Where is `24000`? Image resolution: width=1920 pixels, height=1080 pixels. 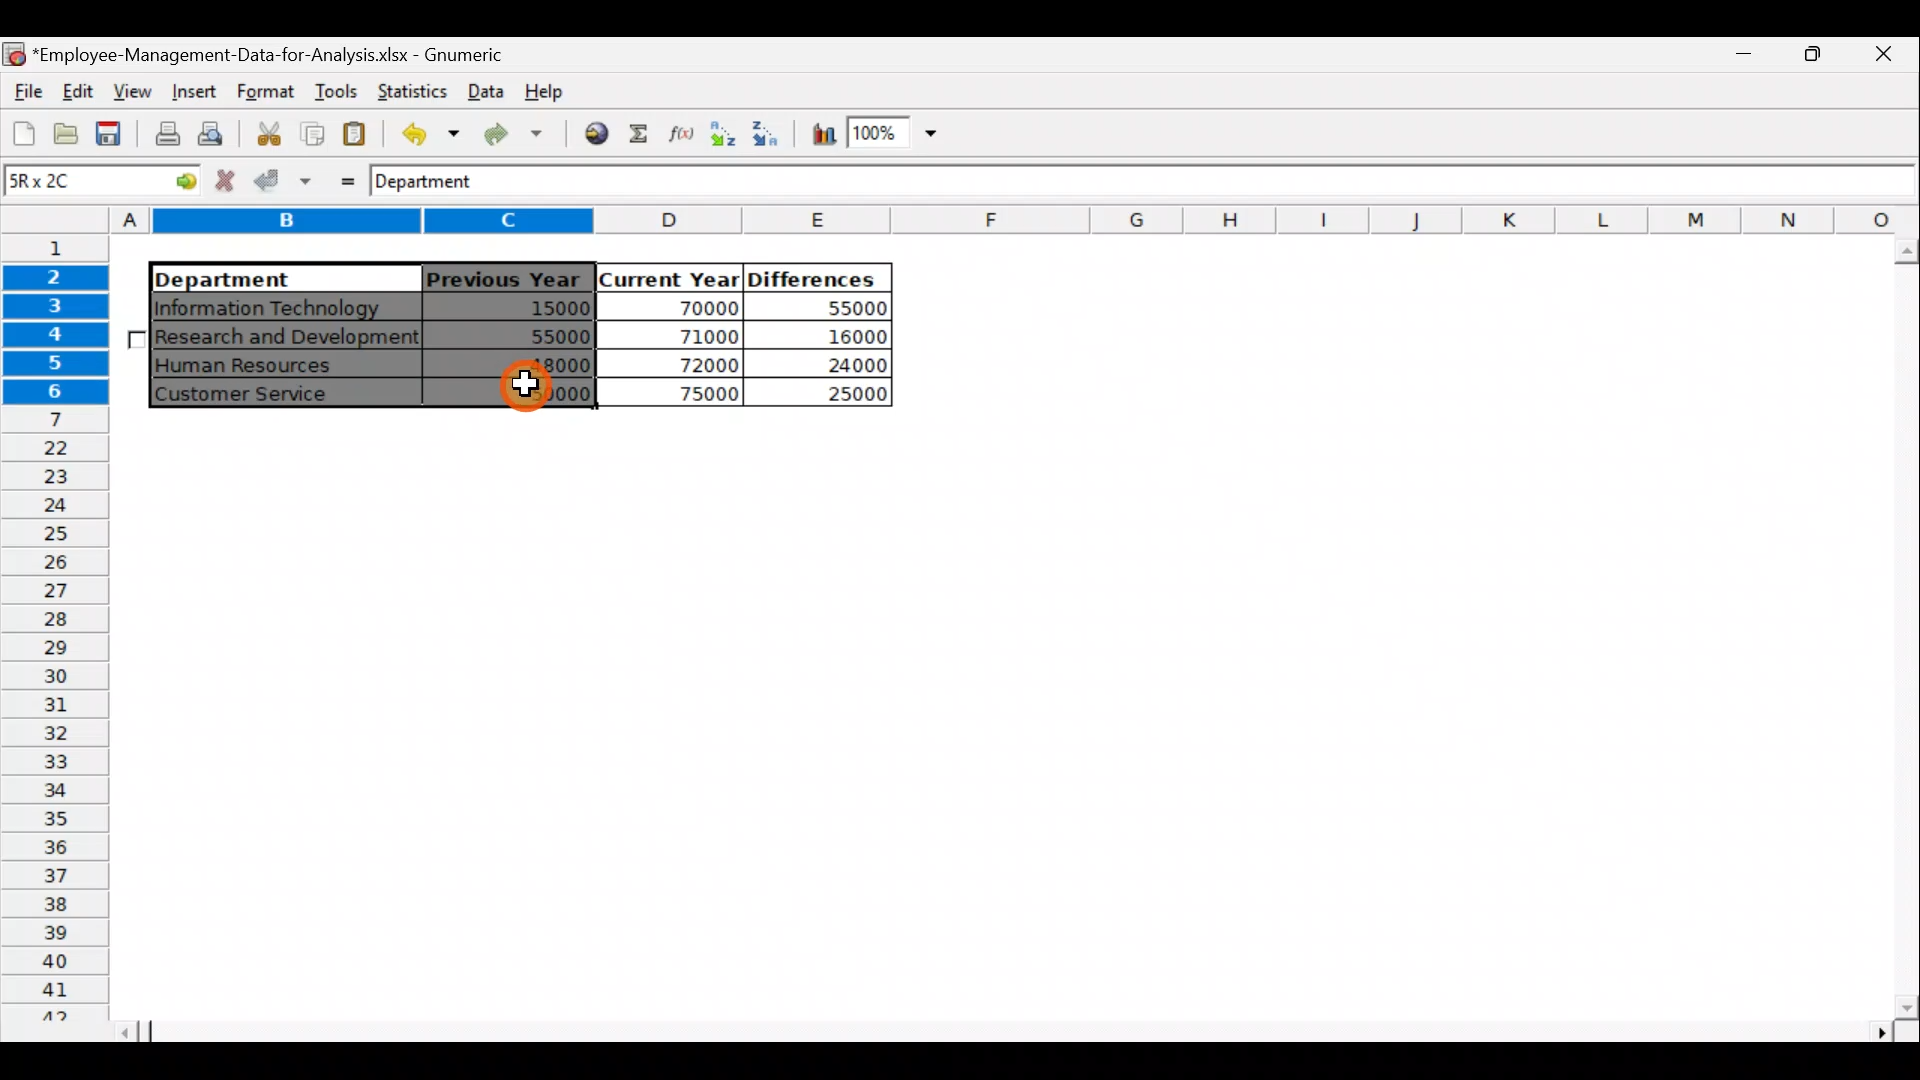
24000 is located at coordinates (834, 365).